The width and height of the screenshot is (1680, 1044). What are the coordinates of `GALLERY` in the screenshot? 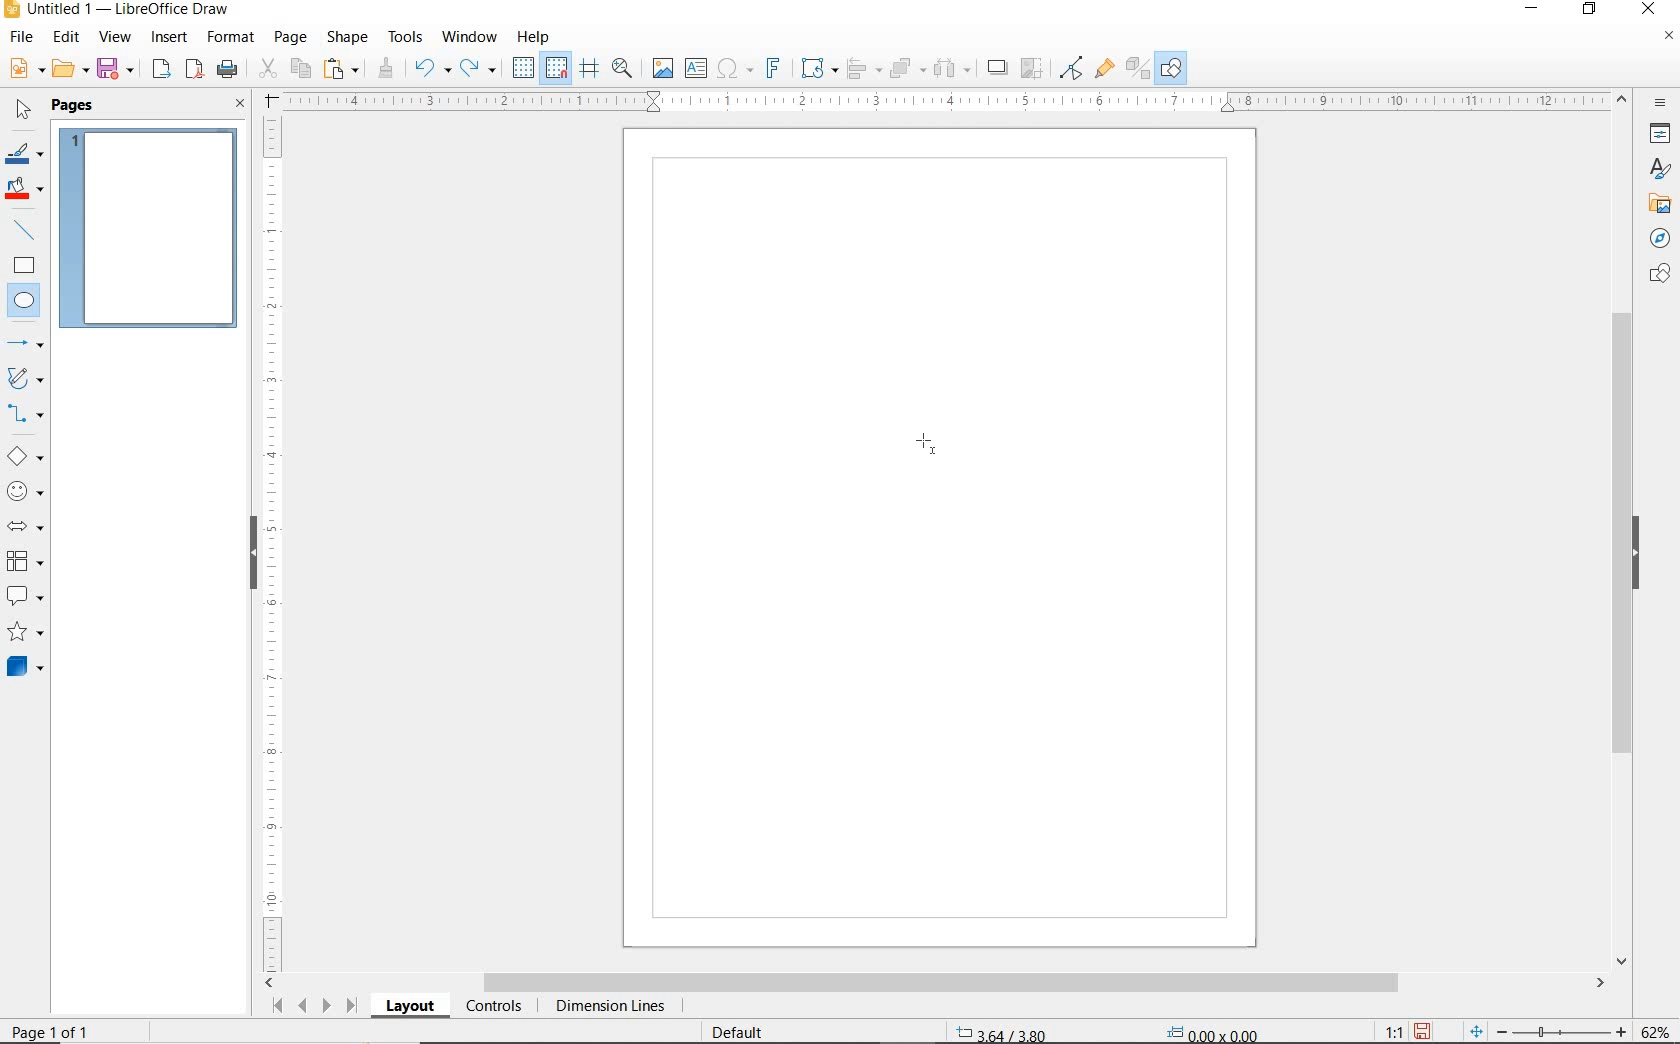 It's located at (1657, 204).